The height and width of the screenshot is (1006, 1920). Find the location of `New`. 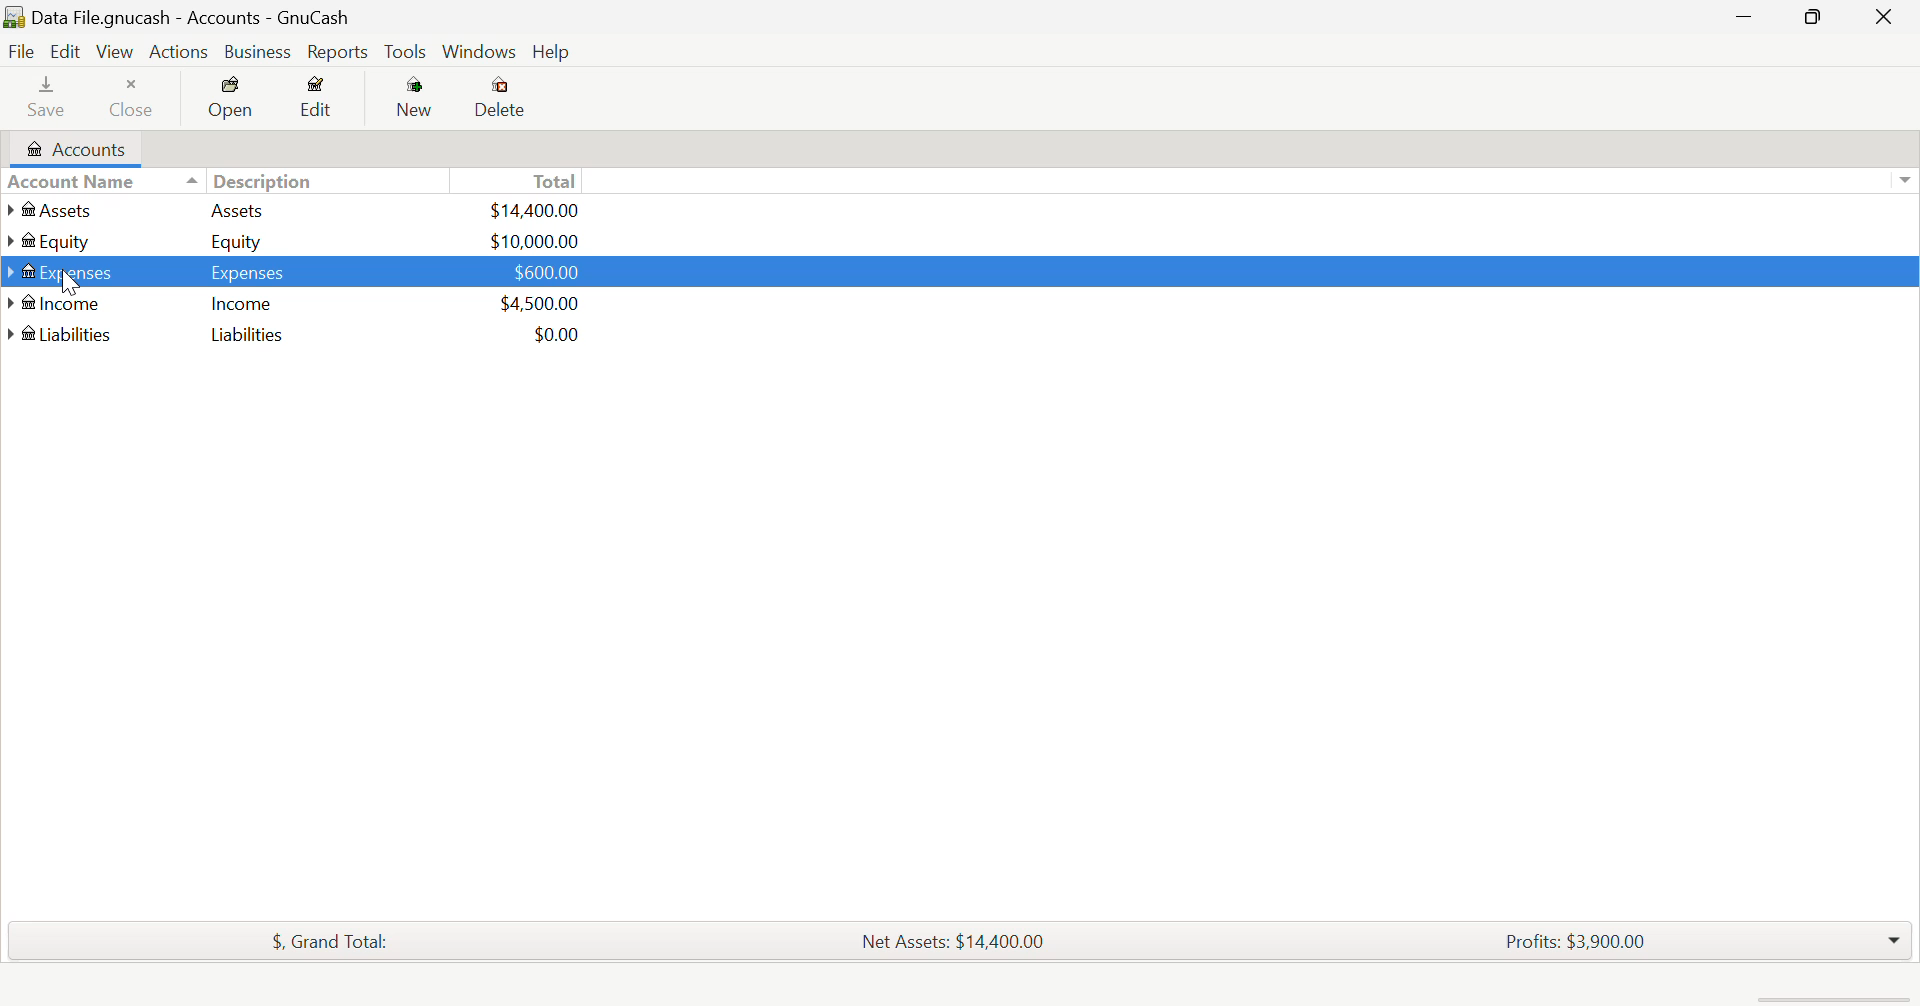

New is located at coordinates (416, 100).